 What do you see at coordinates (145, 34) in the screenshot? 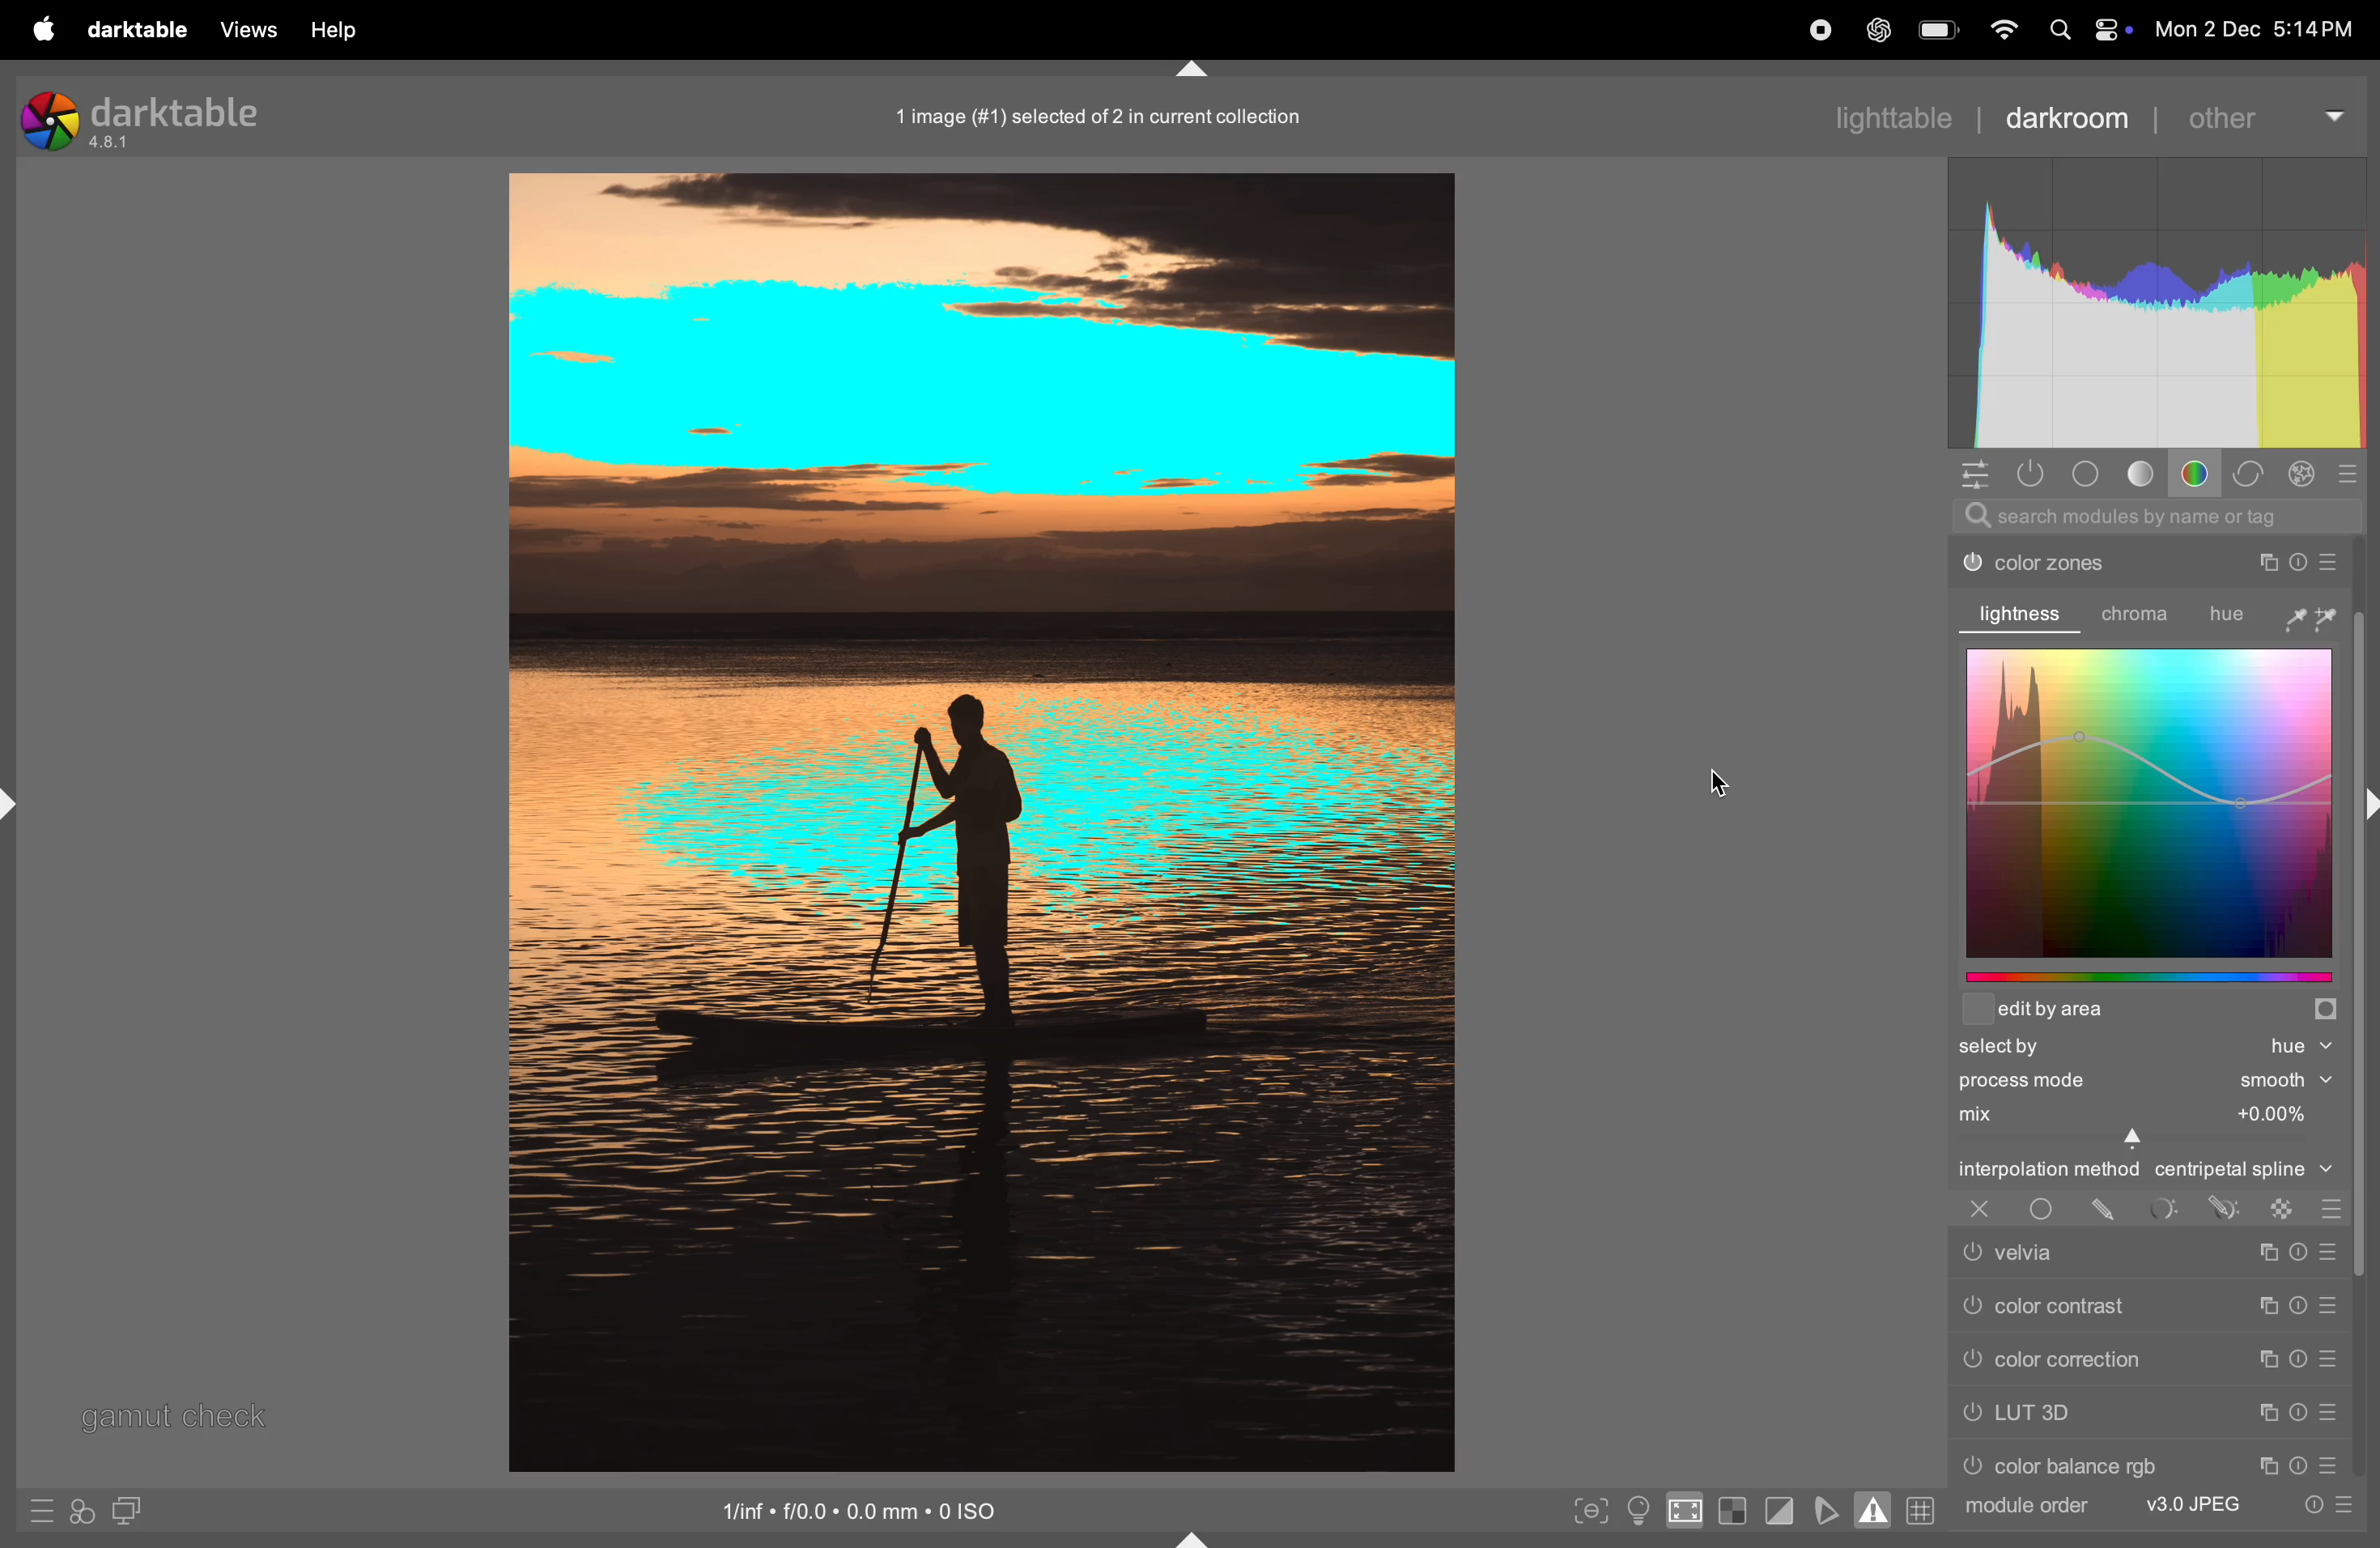
I see `darktable` at bounding box center [145, 34].